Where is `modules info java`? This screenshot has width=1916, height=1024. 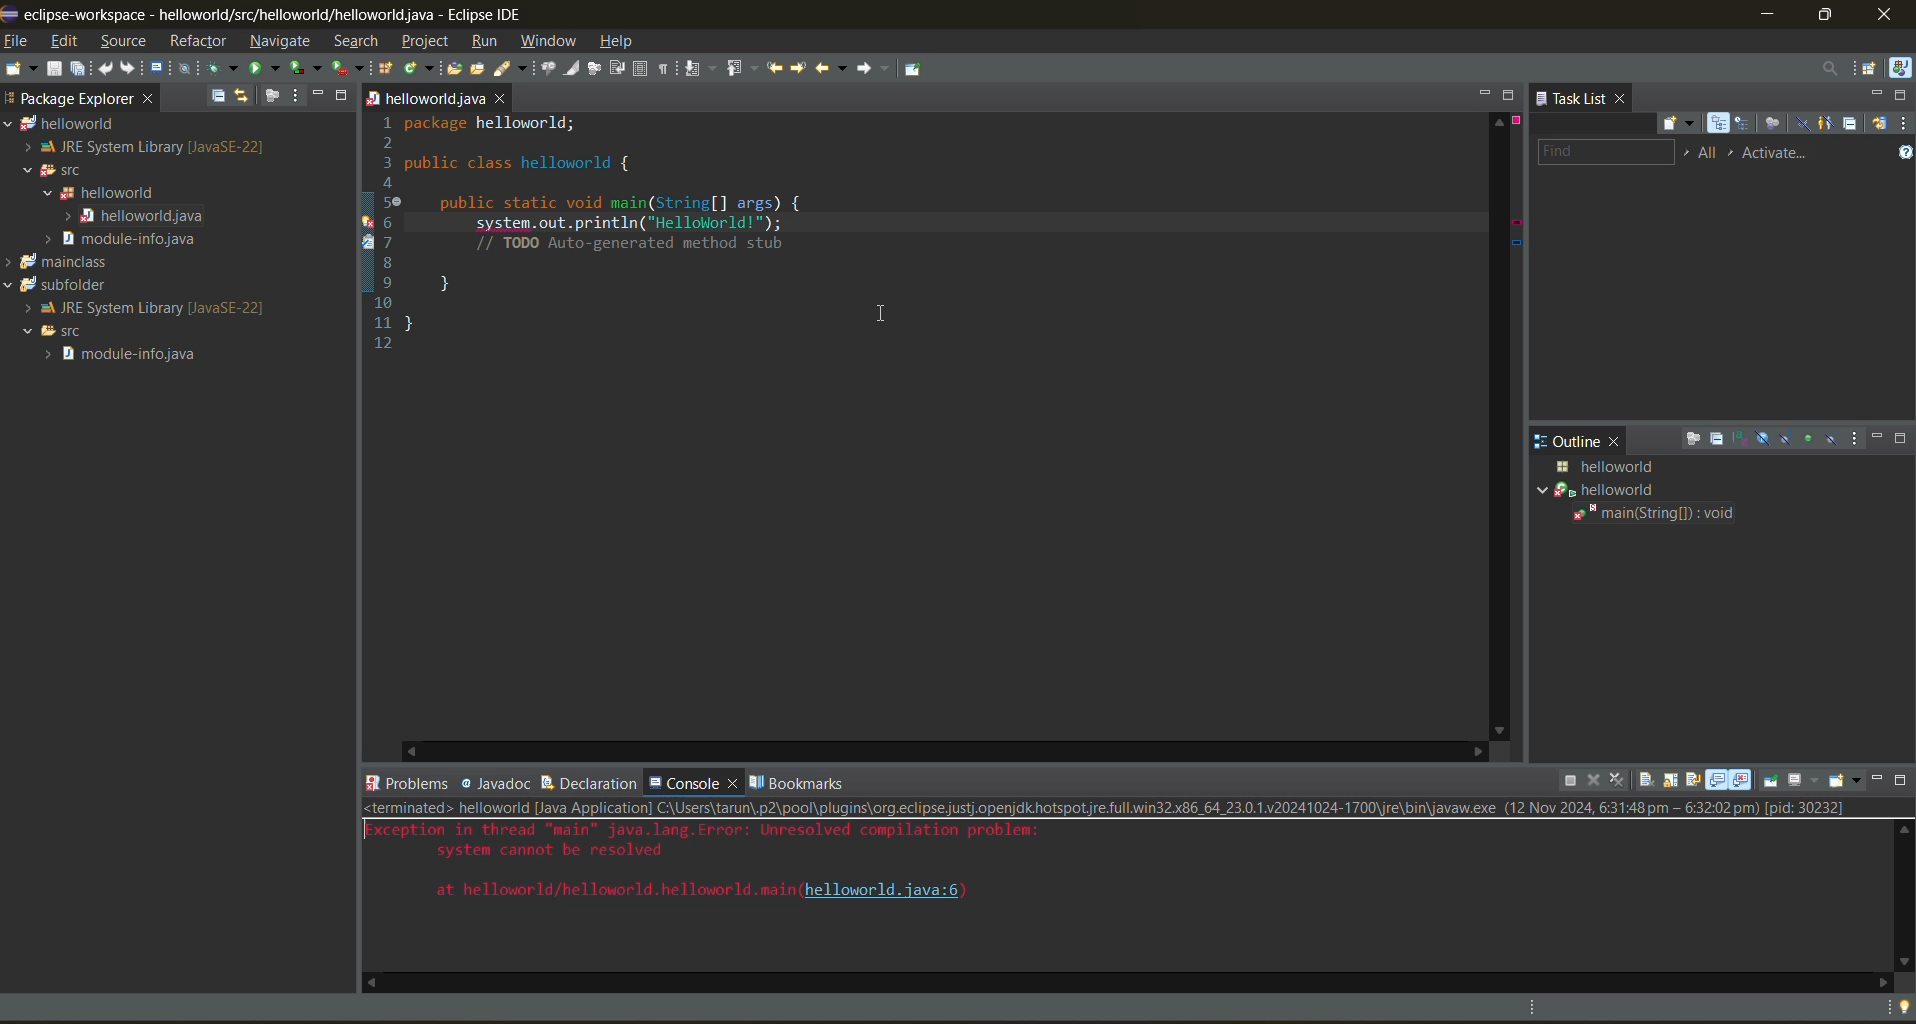
modules info java is located at coordinates (140, 241).